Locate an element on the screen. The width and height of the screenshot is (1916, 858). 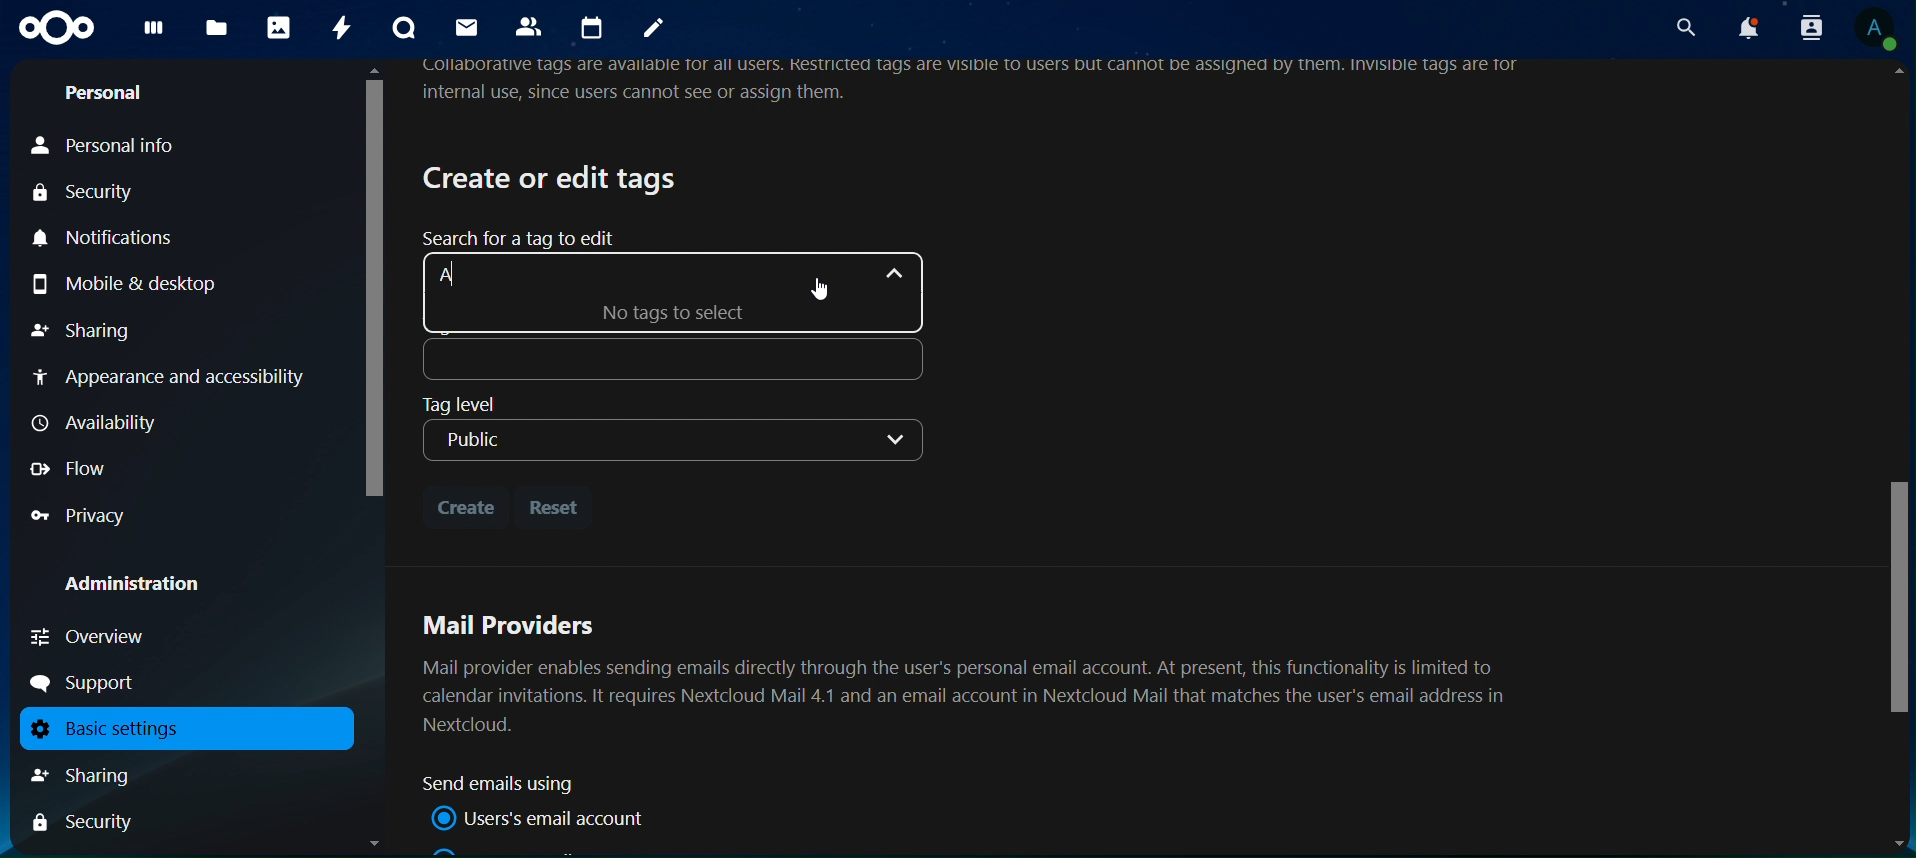
basic settings is located at coordinates (178, 729).